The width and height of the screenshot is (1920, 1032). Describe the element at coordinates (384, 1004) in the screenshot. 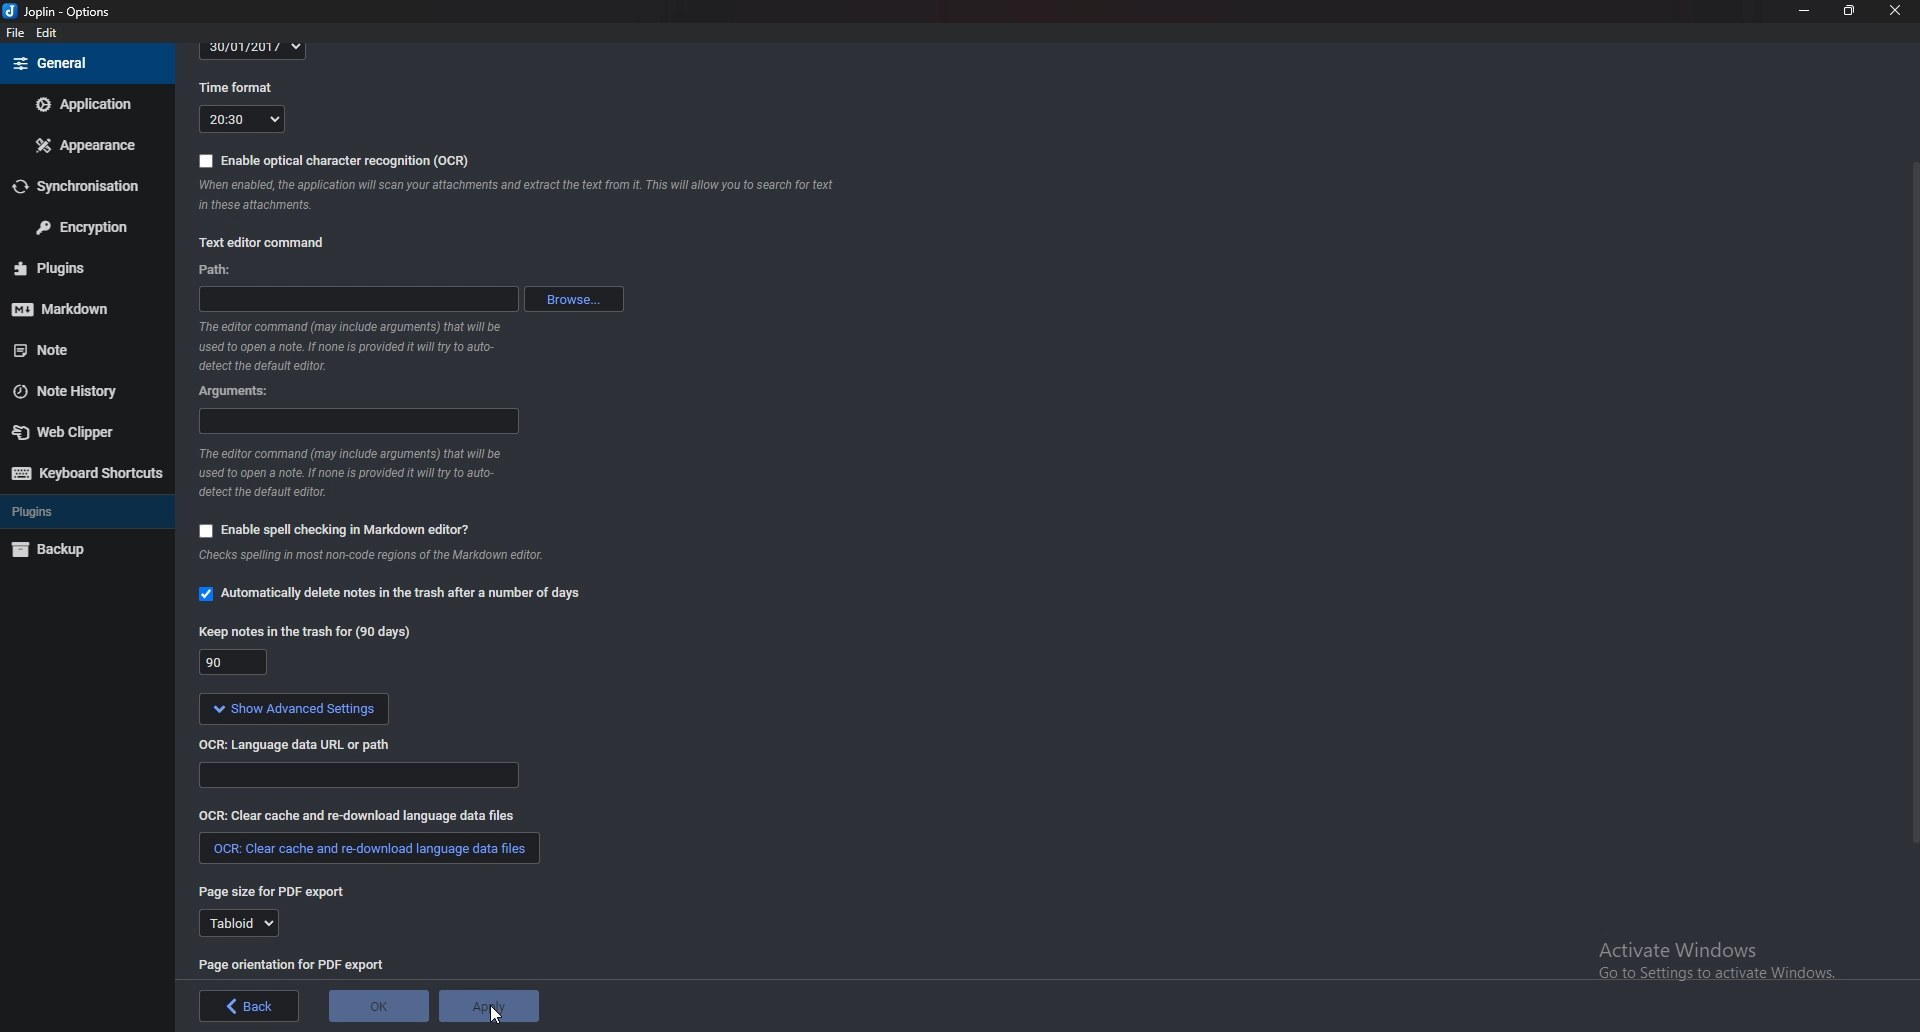

I see `O K` at that location.